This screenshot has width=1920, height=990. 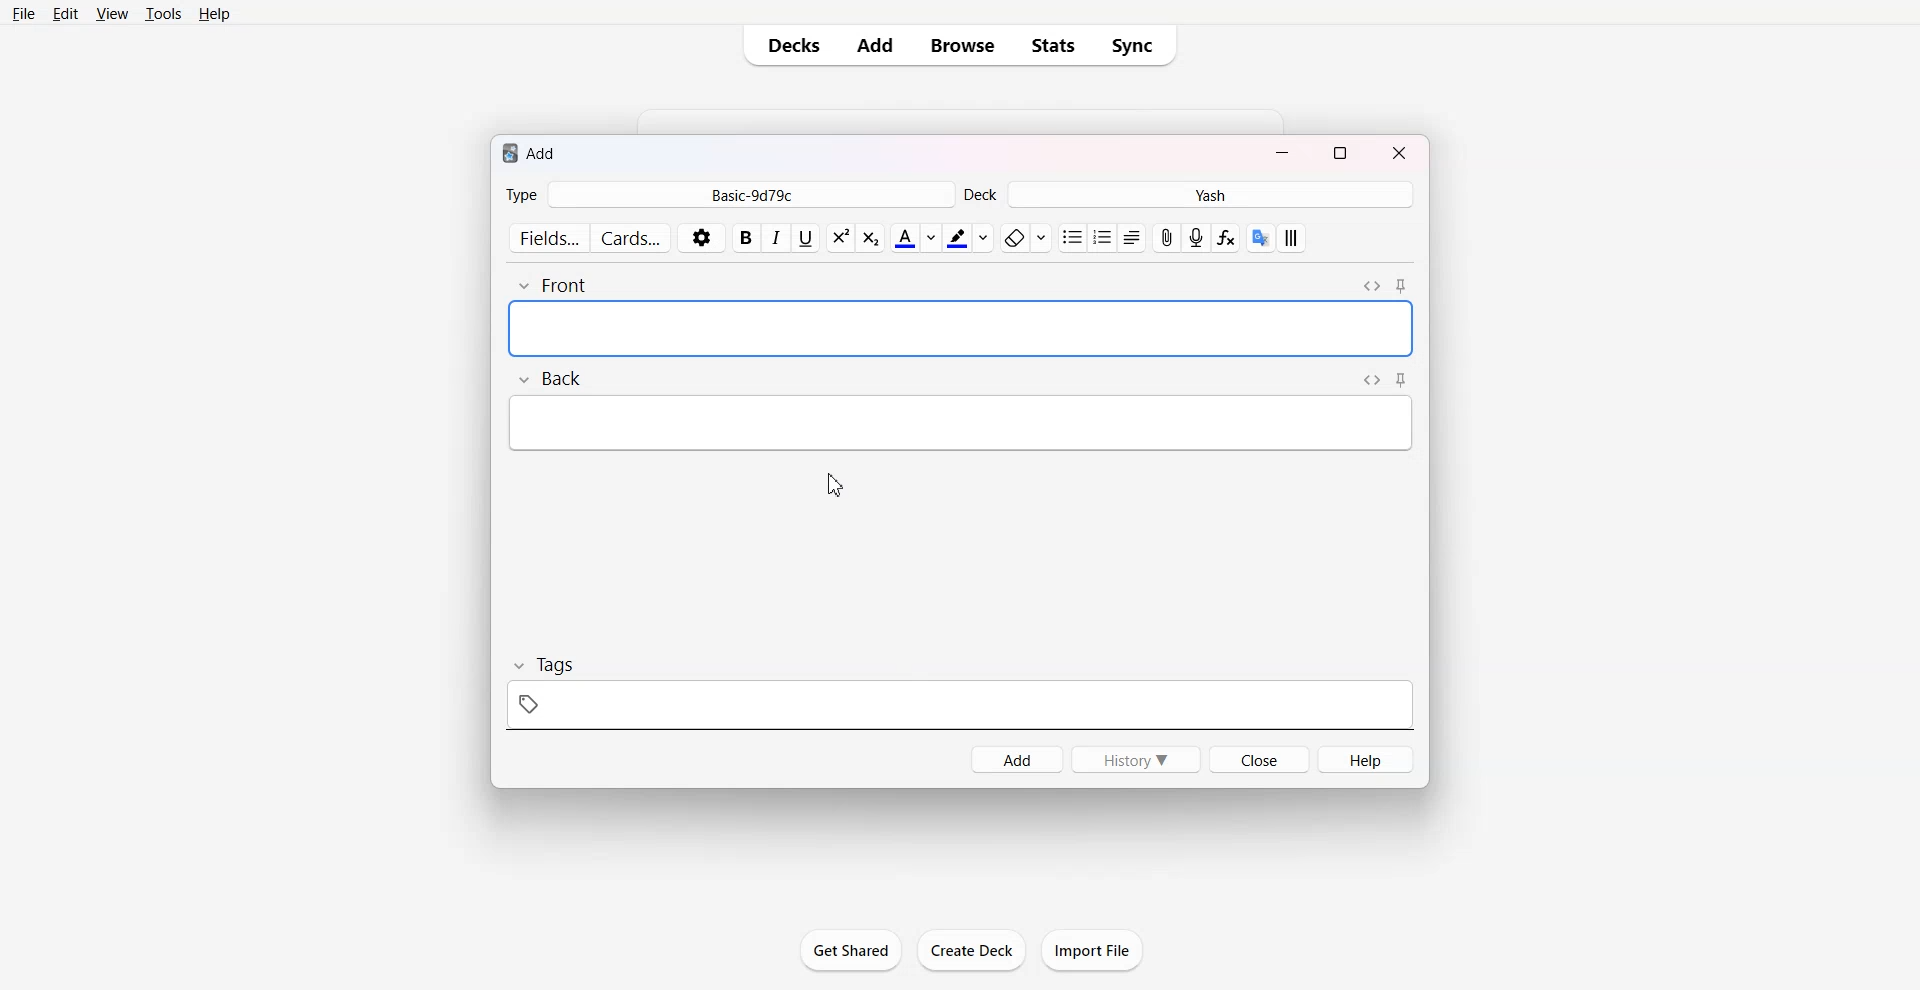 What do you see at coordinates (962, 328) in the screenshot?
I see `front input field` at bounding box center [962, 328].